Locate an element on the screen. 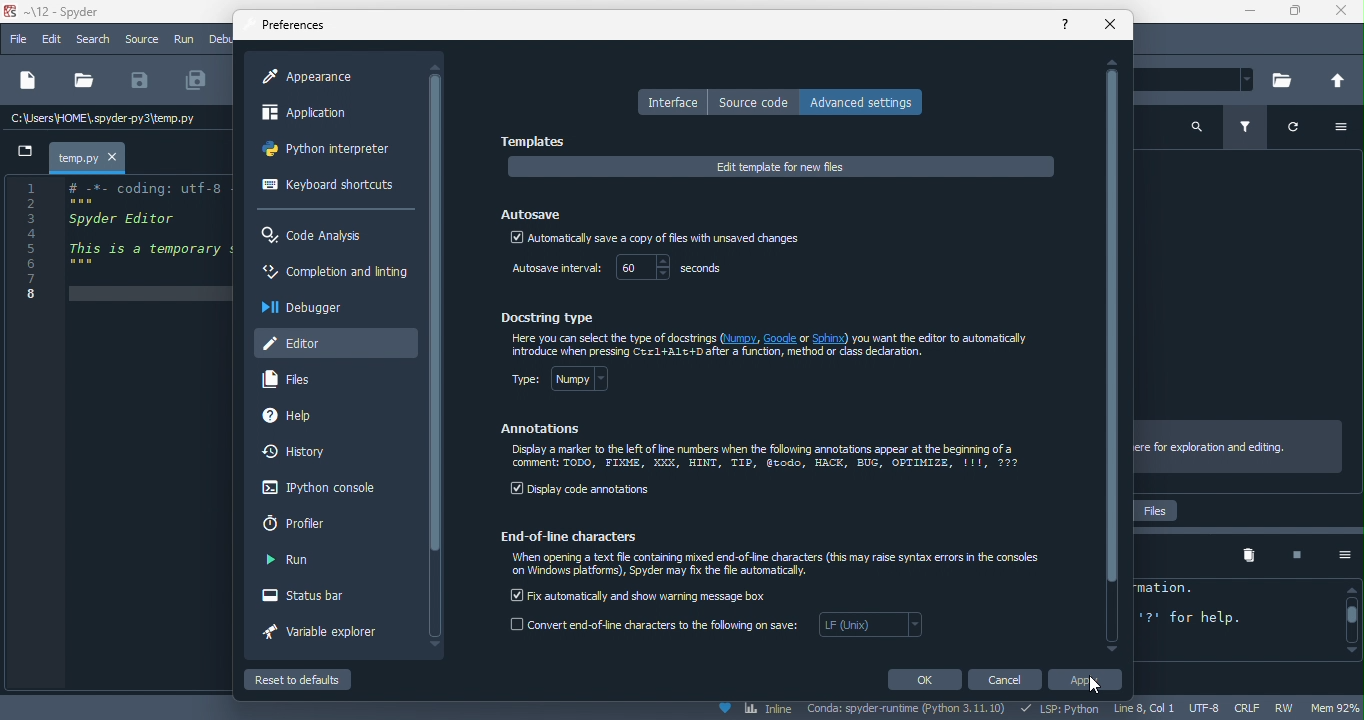 This screenshot has width=1364, height=720. python interpreter is located at coordinates (332, 153).